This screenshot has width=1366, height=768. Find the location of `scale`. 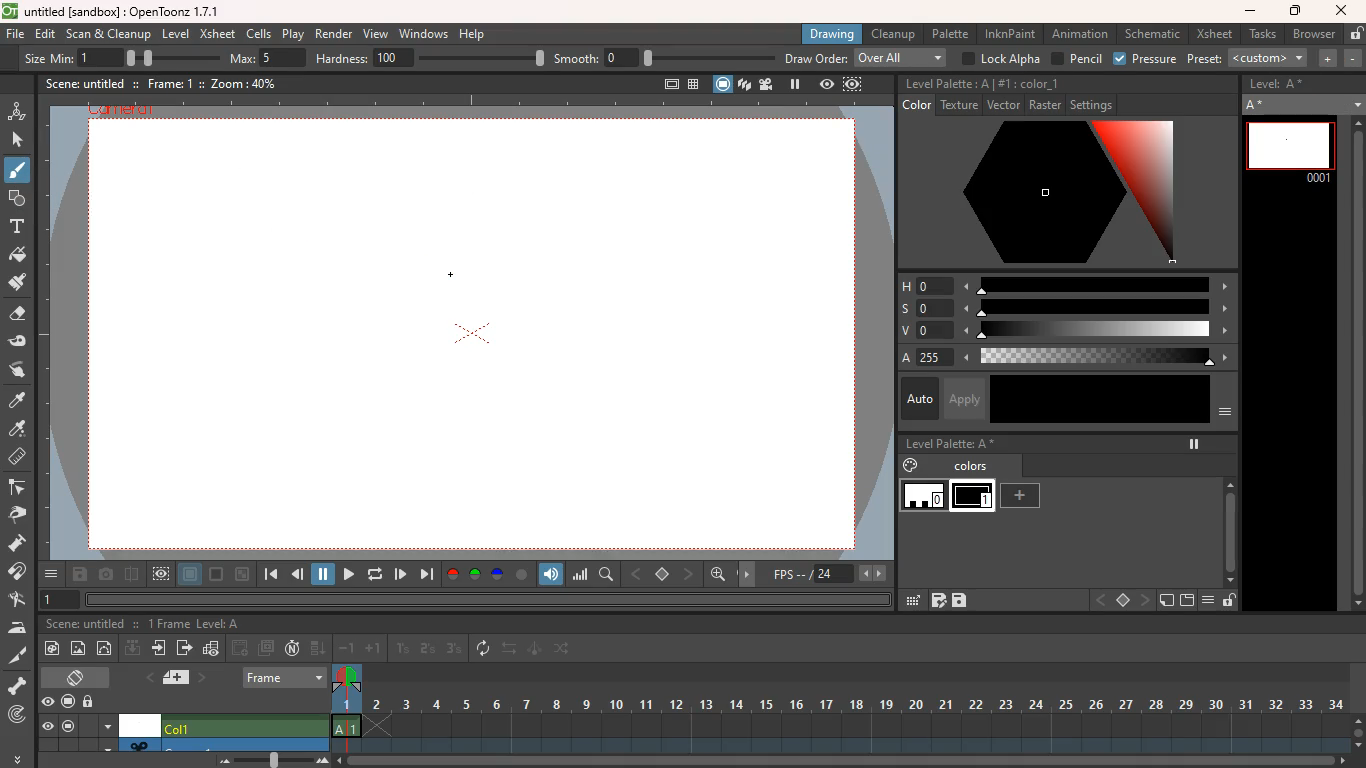

scale is located at coordinates (581, 575).